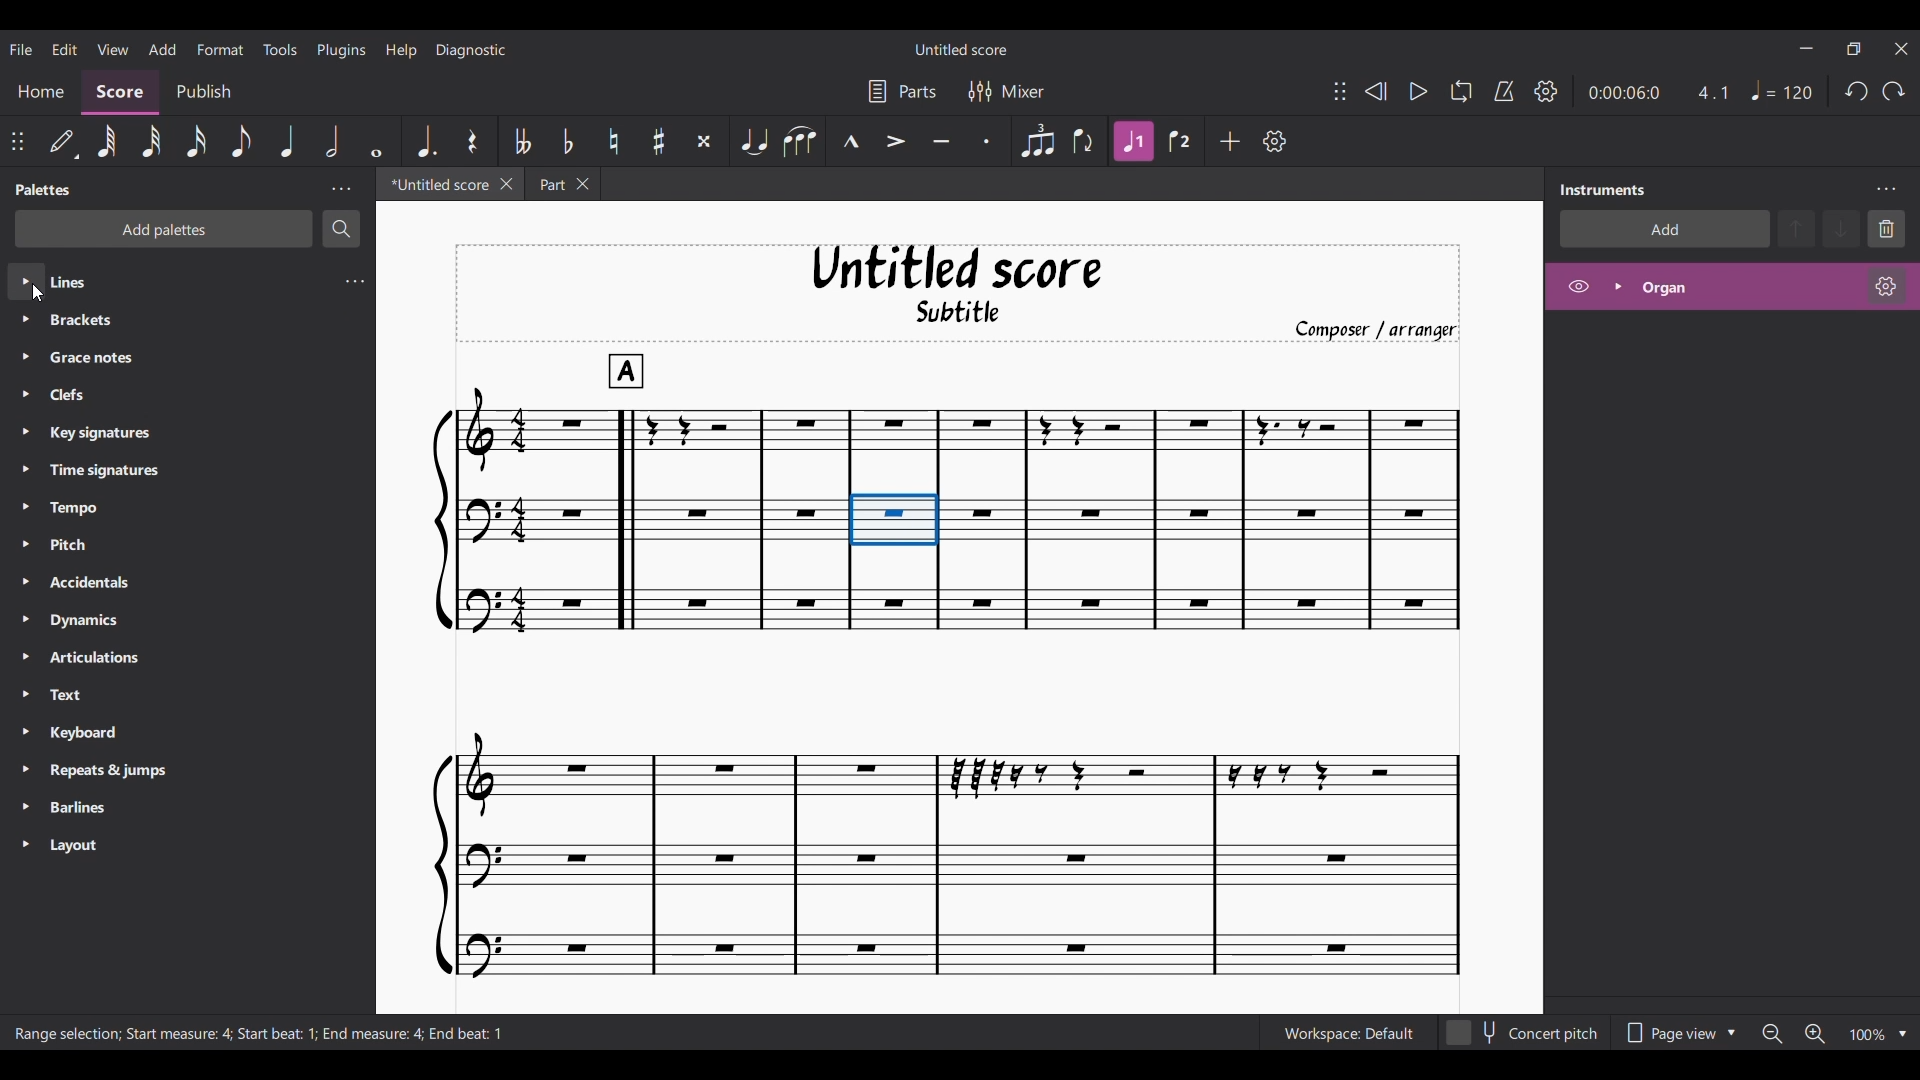 The height and width of the screenshot is (1080, 1920). What do you see at coordinates (1084, 142) in the screenshot?
I see `Flip direction` at bounding box center [1084, 142].